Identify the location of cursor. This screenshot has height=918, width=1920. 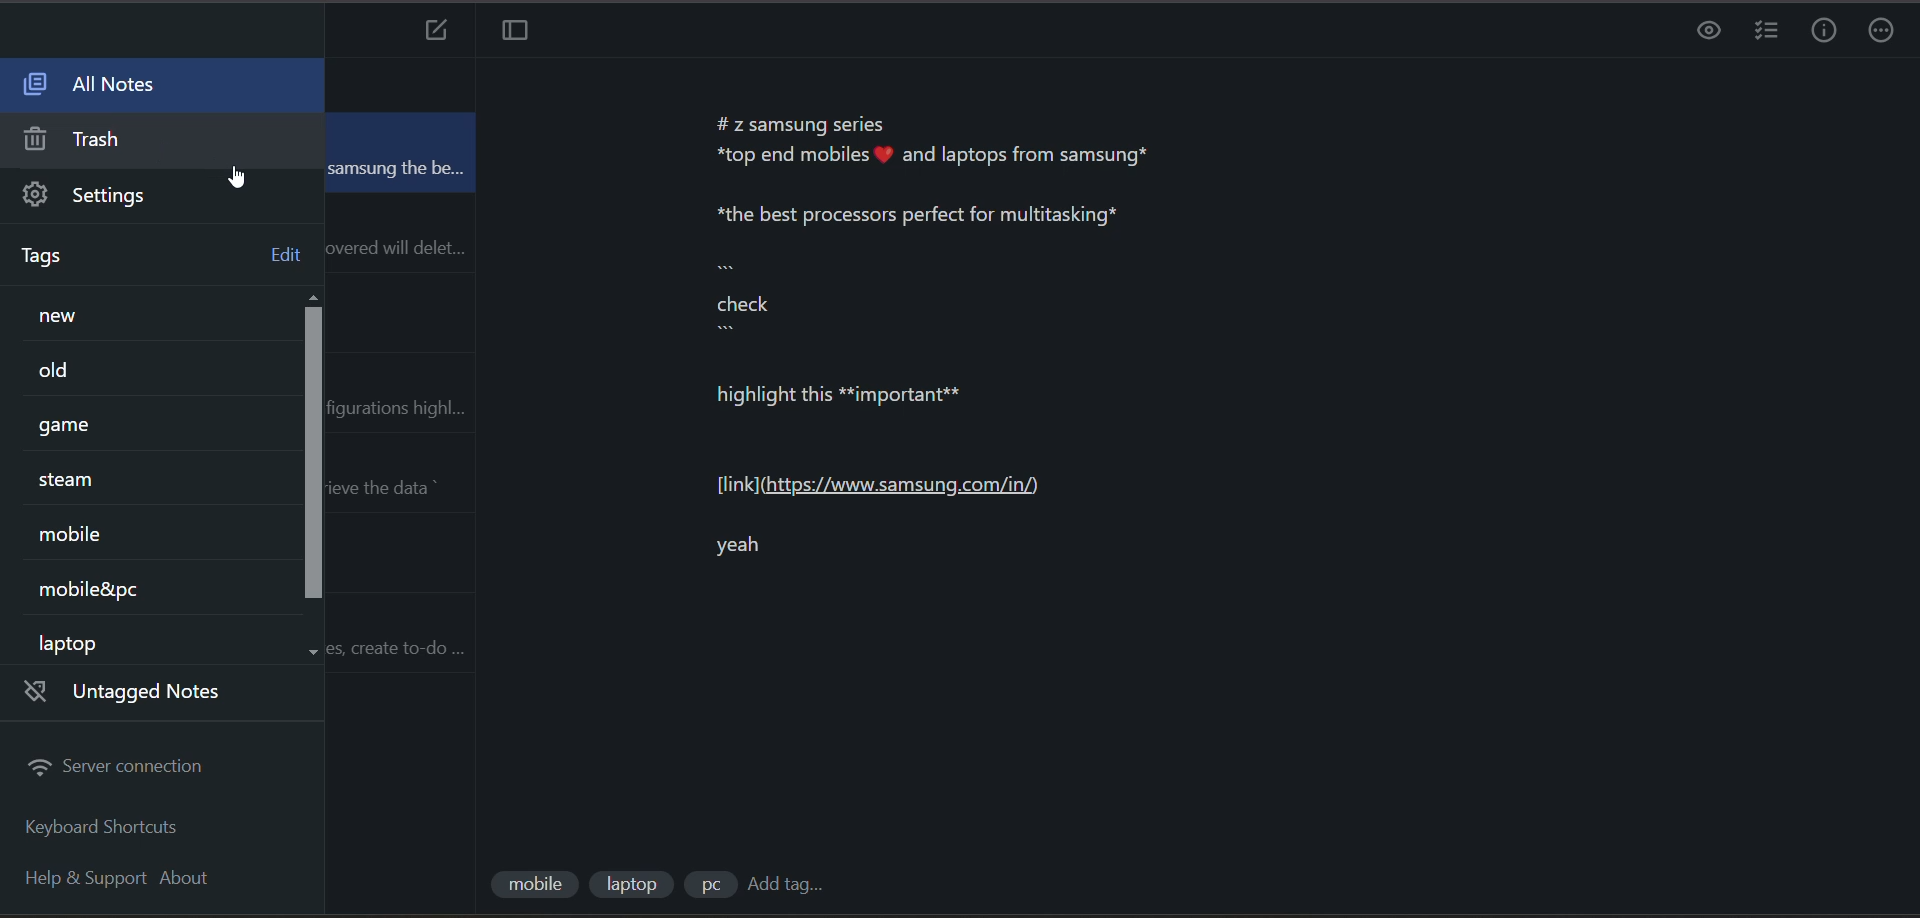
(239, 181).